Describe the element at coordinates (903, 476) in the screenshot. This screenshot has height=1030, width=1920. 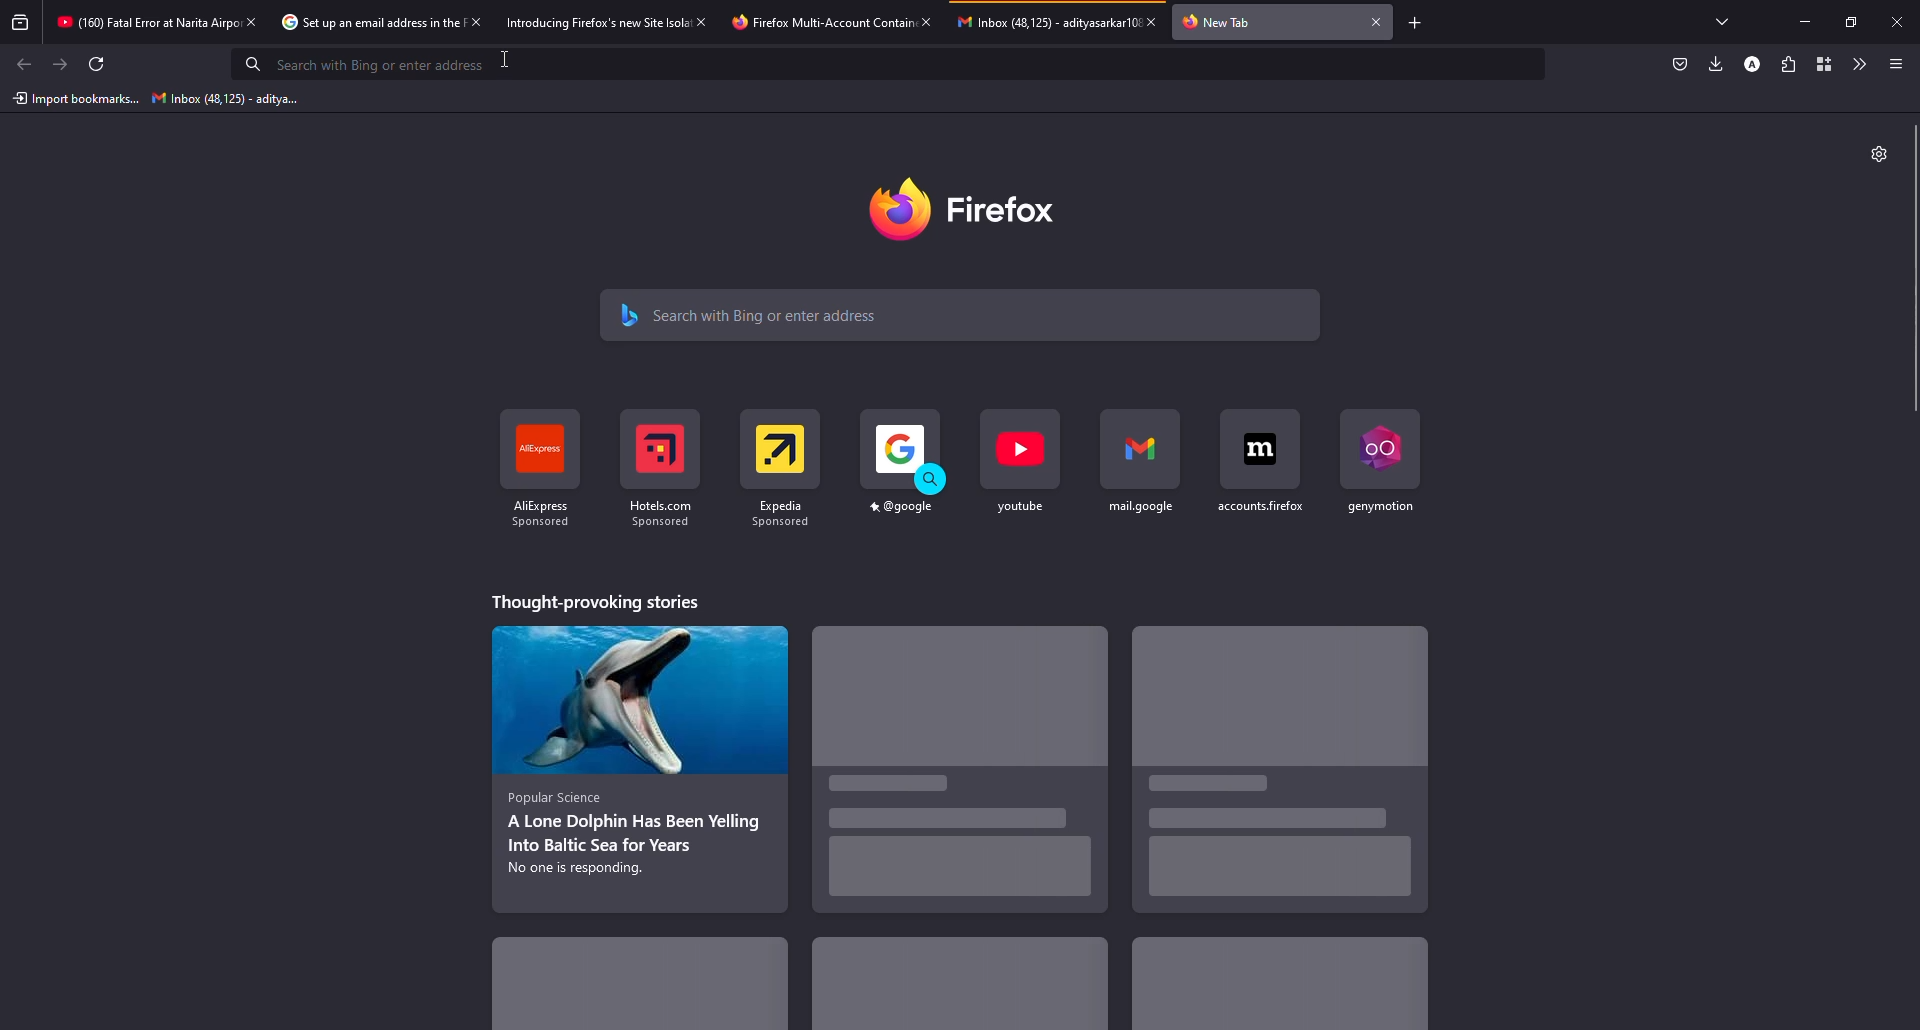
I see `shortcut` at that location.